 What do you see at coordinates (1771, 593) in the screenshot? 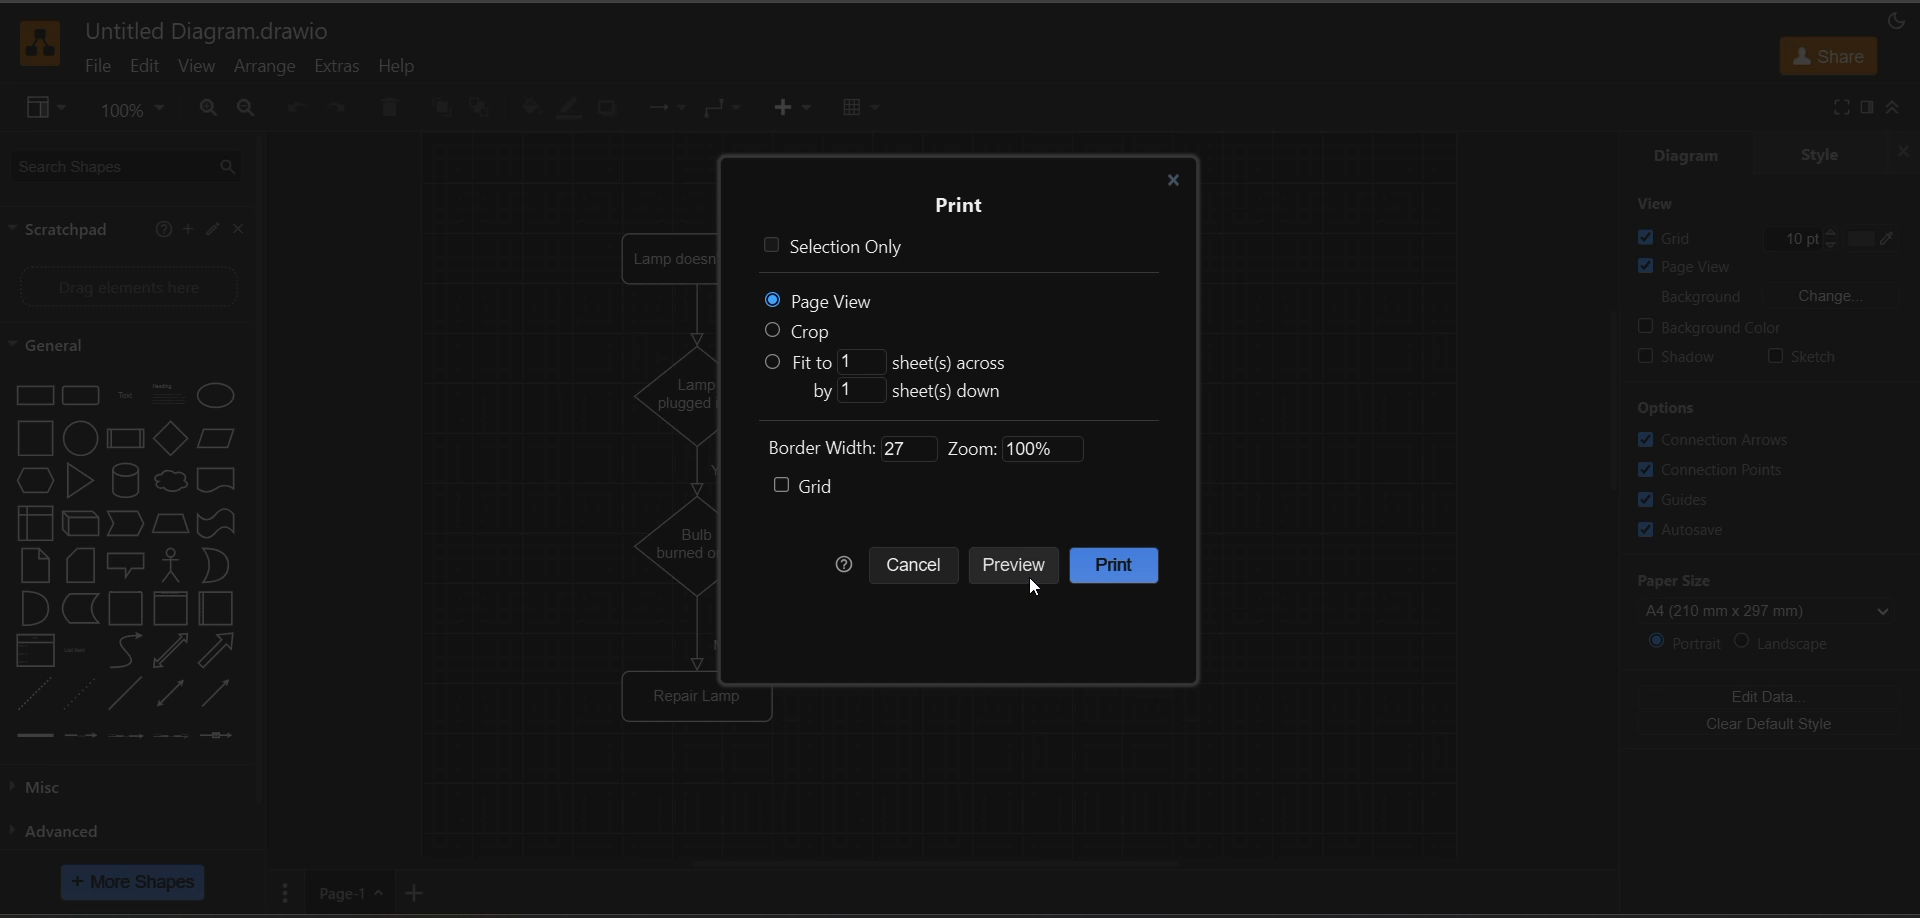
I see `paper size` at bounding box center [1771, 593].